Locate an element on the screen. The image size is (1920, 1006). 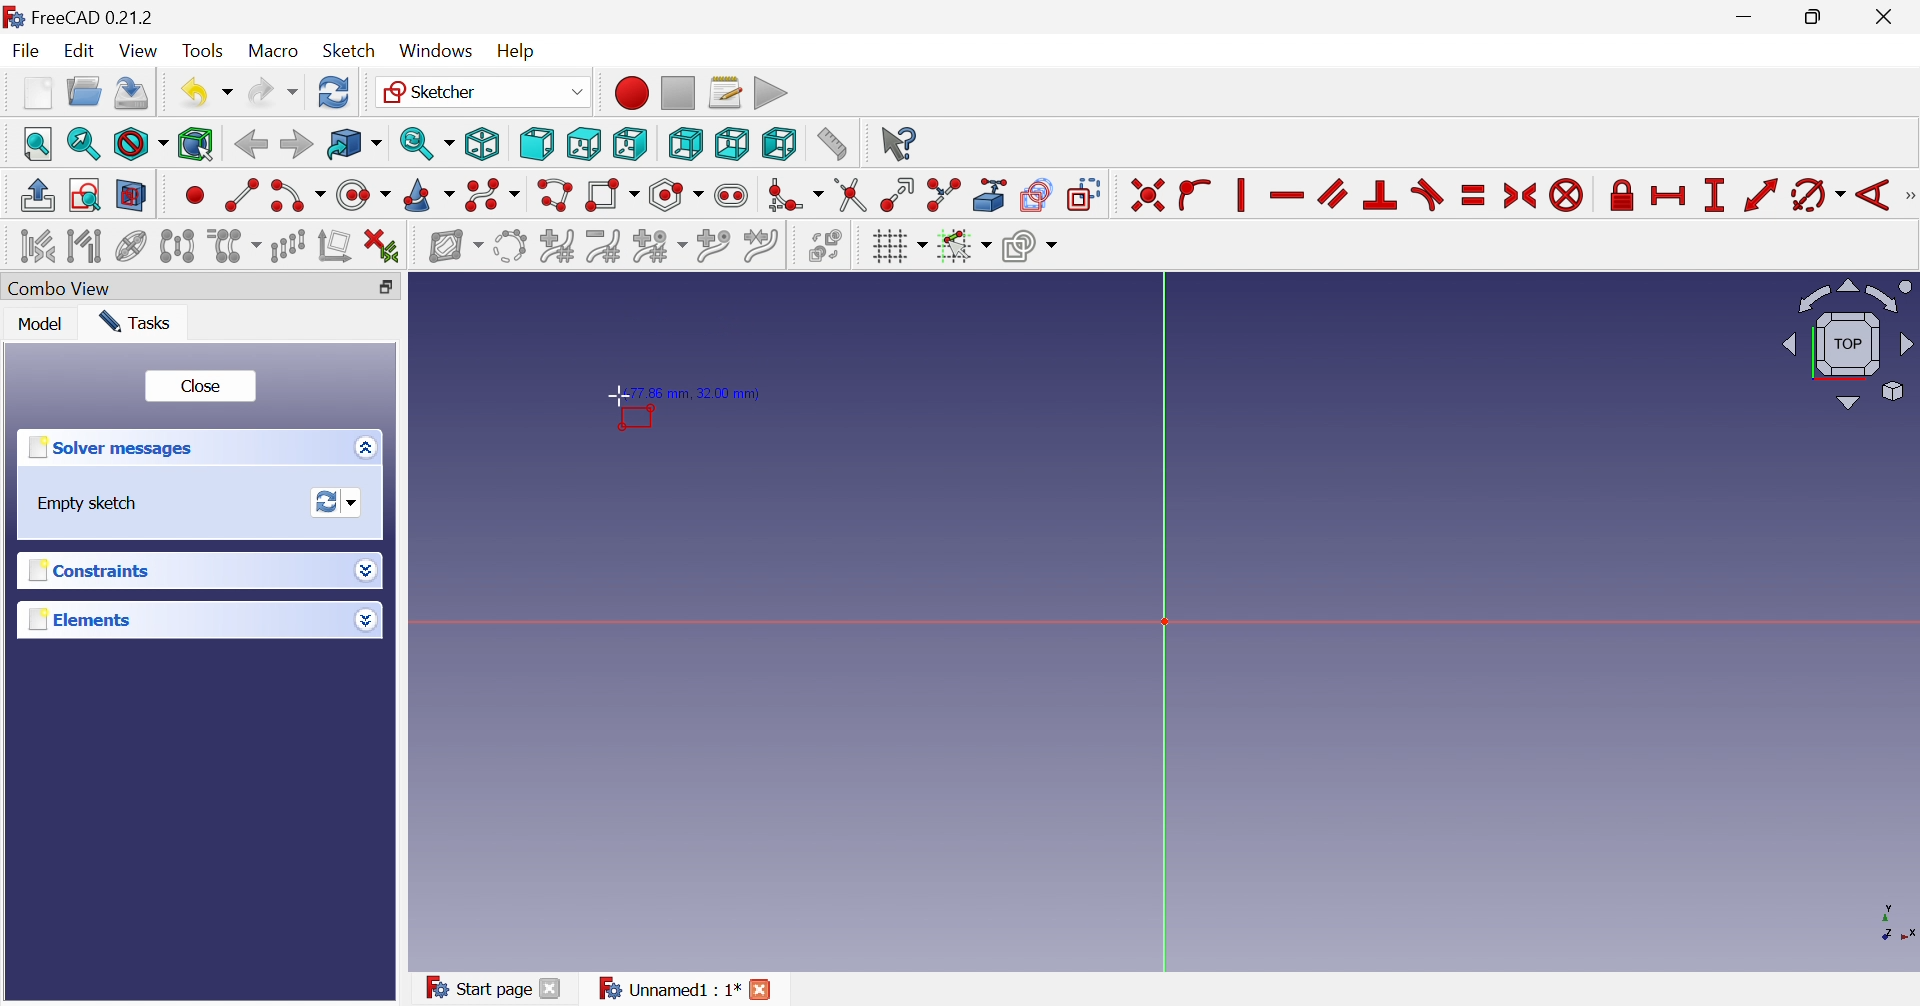
Create conic is located at coordinates (430, 197).